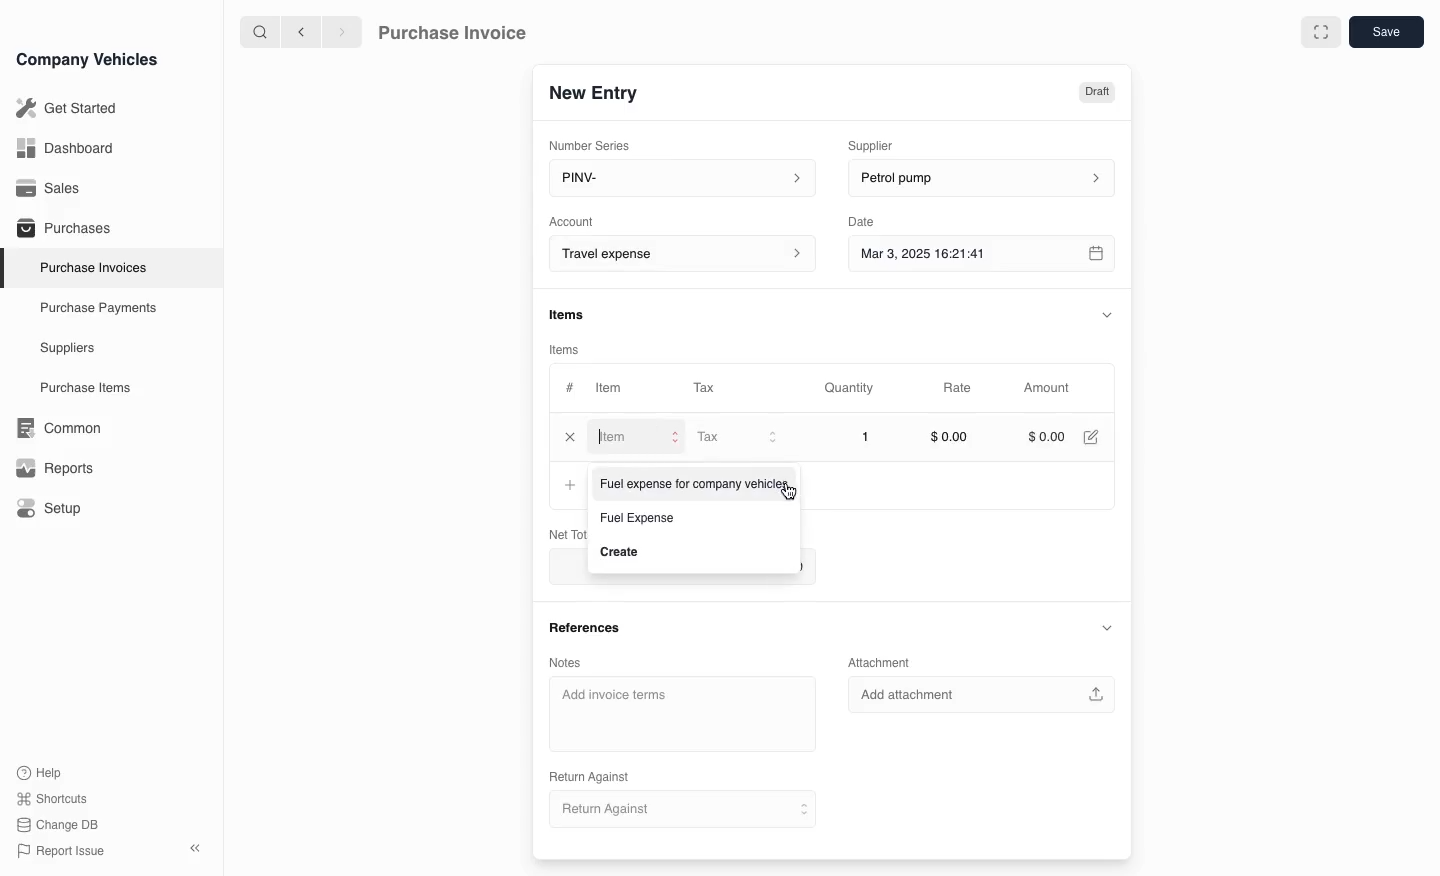  I want to click on Add attachment, so click(983, 694).